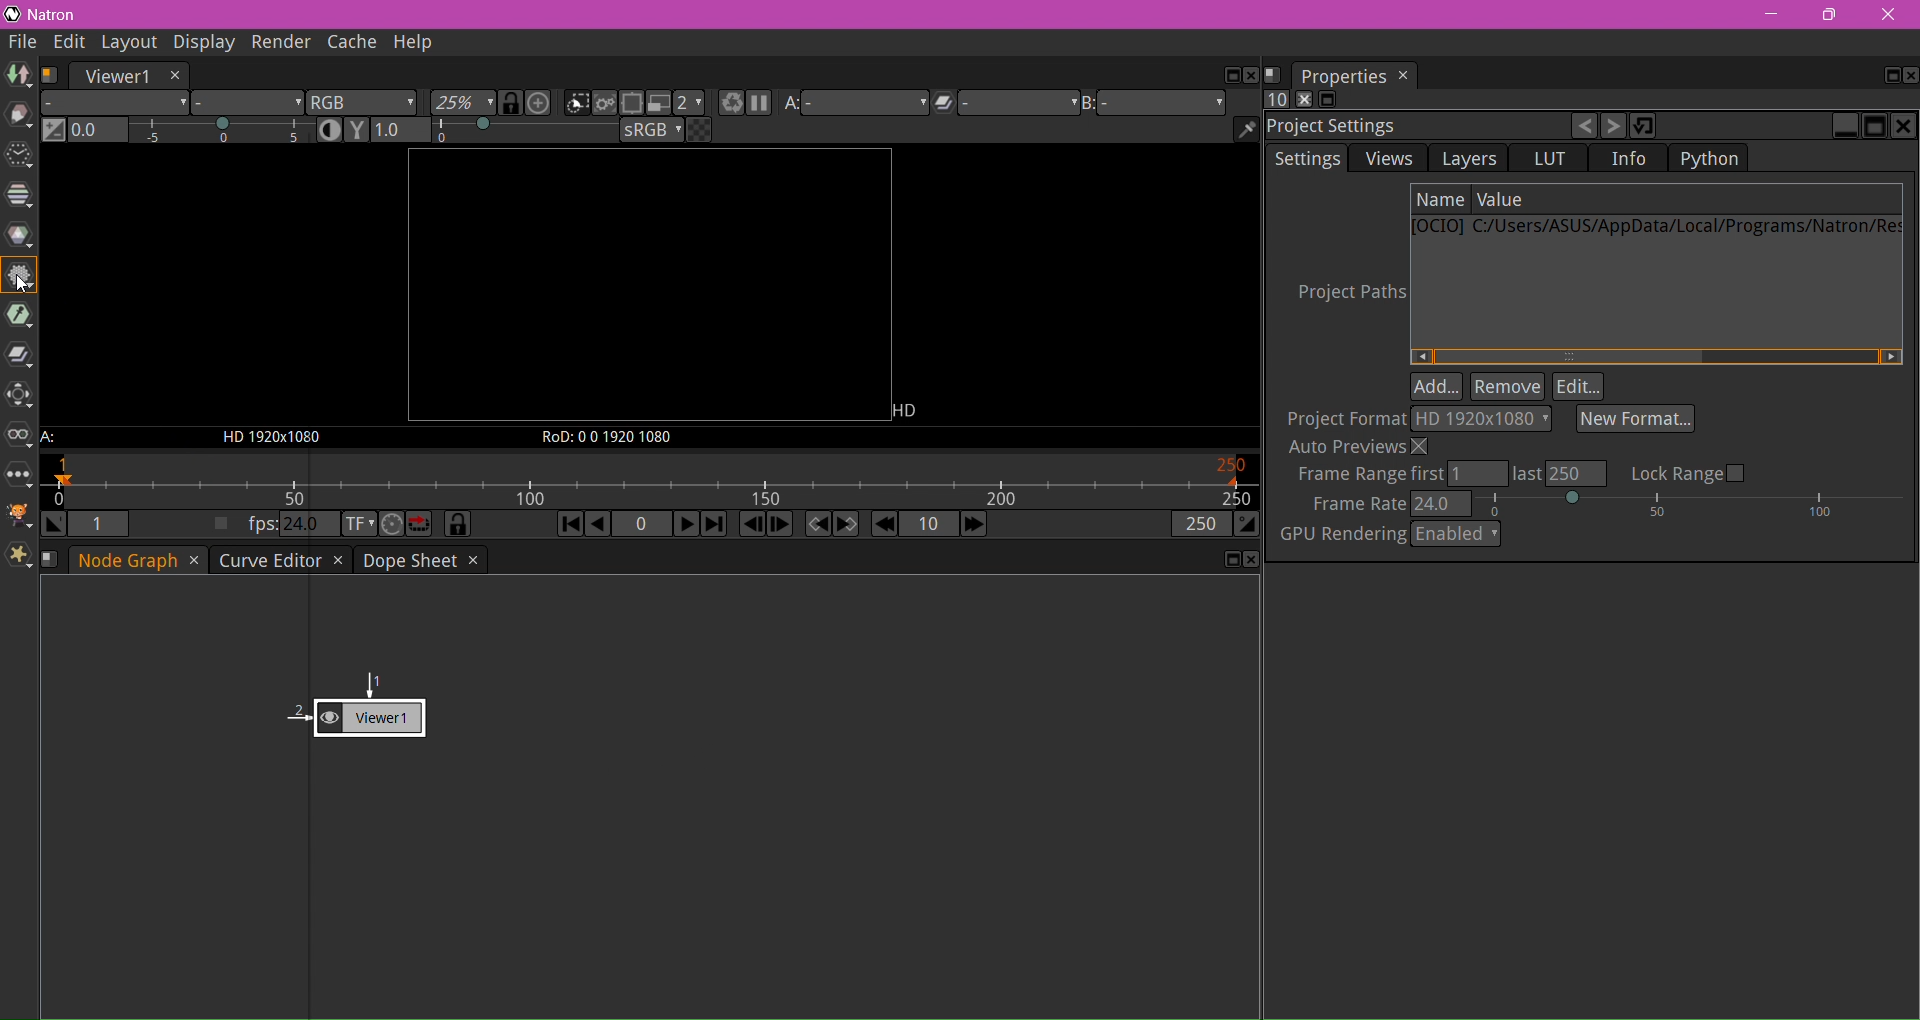  I want to click on Layout, so click(128, 44).